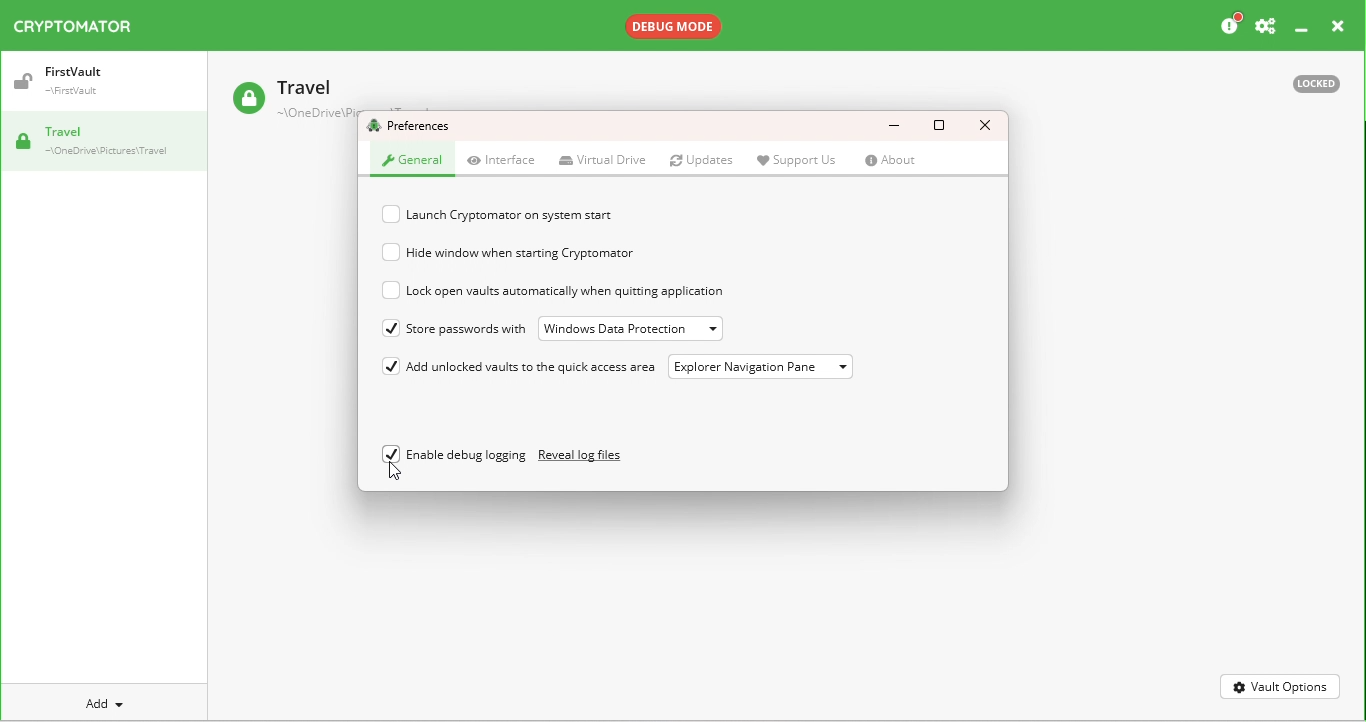  Describe the element at coordinates (392, 368) in the screenshot. I see `checkbox` at that location.